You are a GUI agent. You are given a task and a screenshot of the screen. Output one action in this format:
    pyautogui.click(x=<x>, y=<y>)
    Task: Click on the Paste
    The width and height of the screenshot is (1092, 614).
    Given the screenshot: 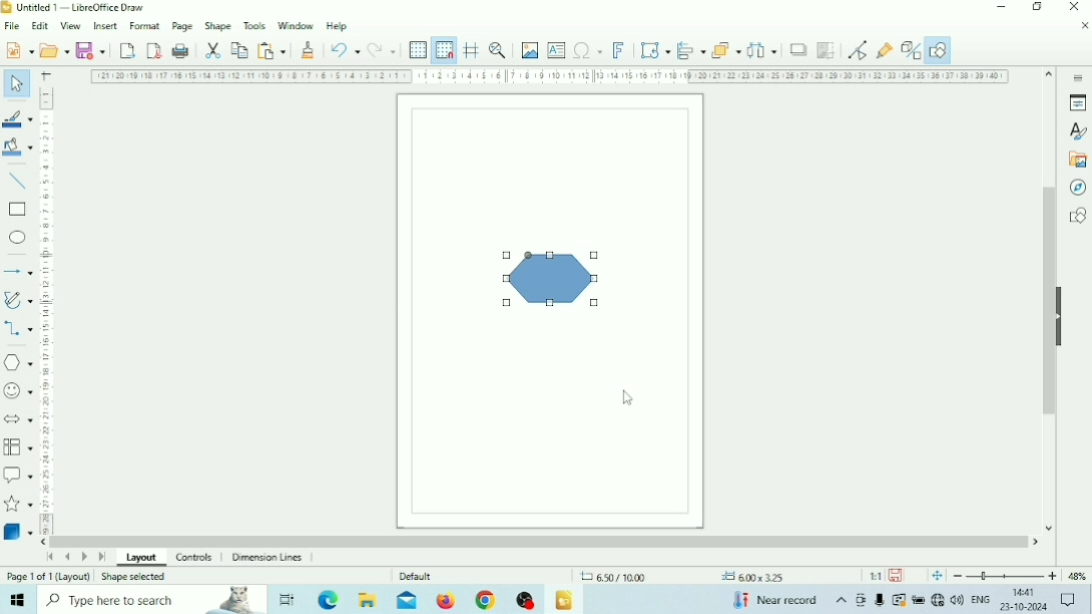 What is the action you would take?
    pyautogui.click(x=271, y=50)
    